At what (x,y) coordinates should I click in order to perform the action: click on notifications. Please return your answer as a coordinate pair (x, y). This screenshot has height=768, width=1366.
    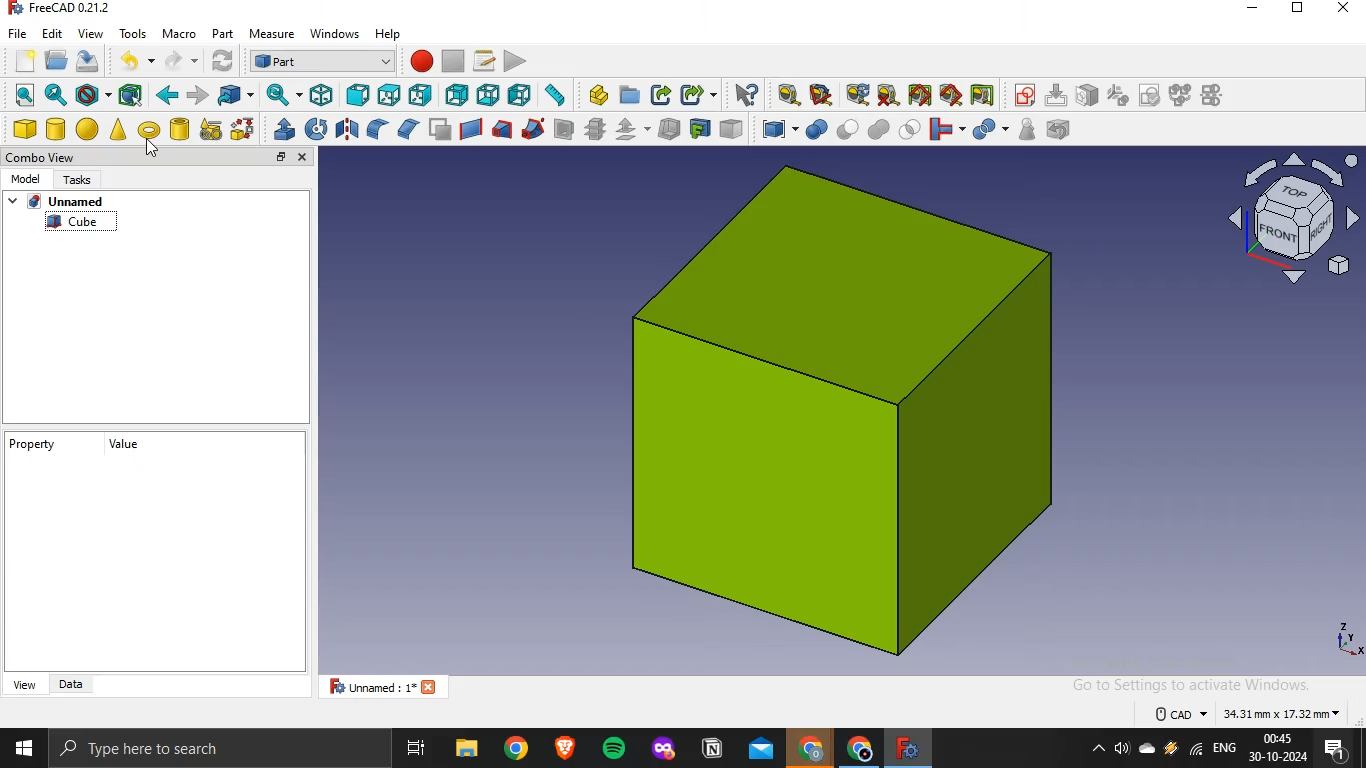
    Looking at the image, I should click on (1336, 749).